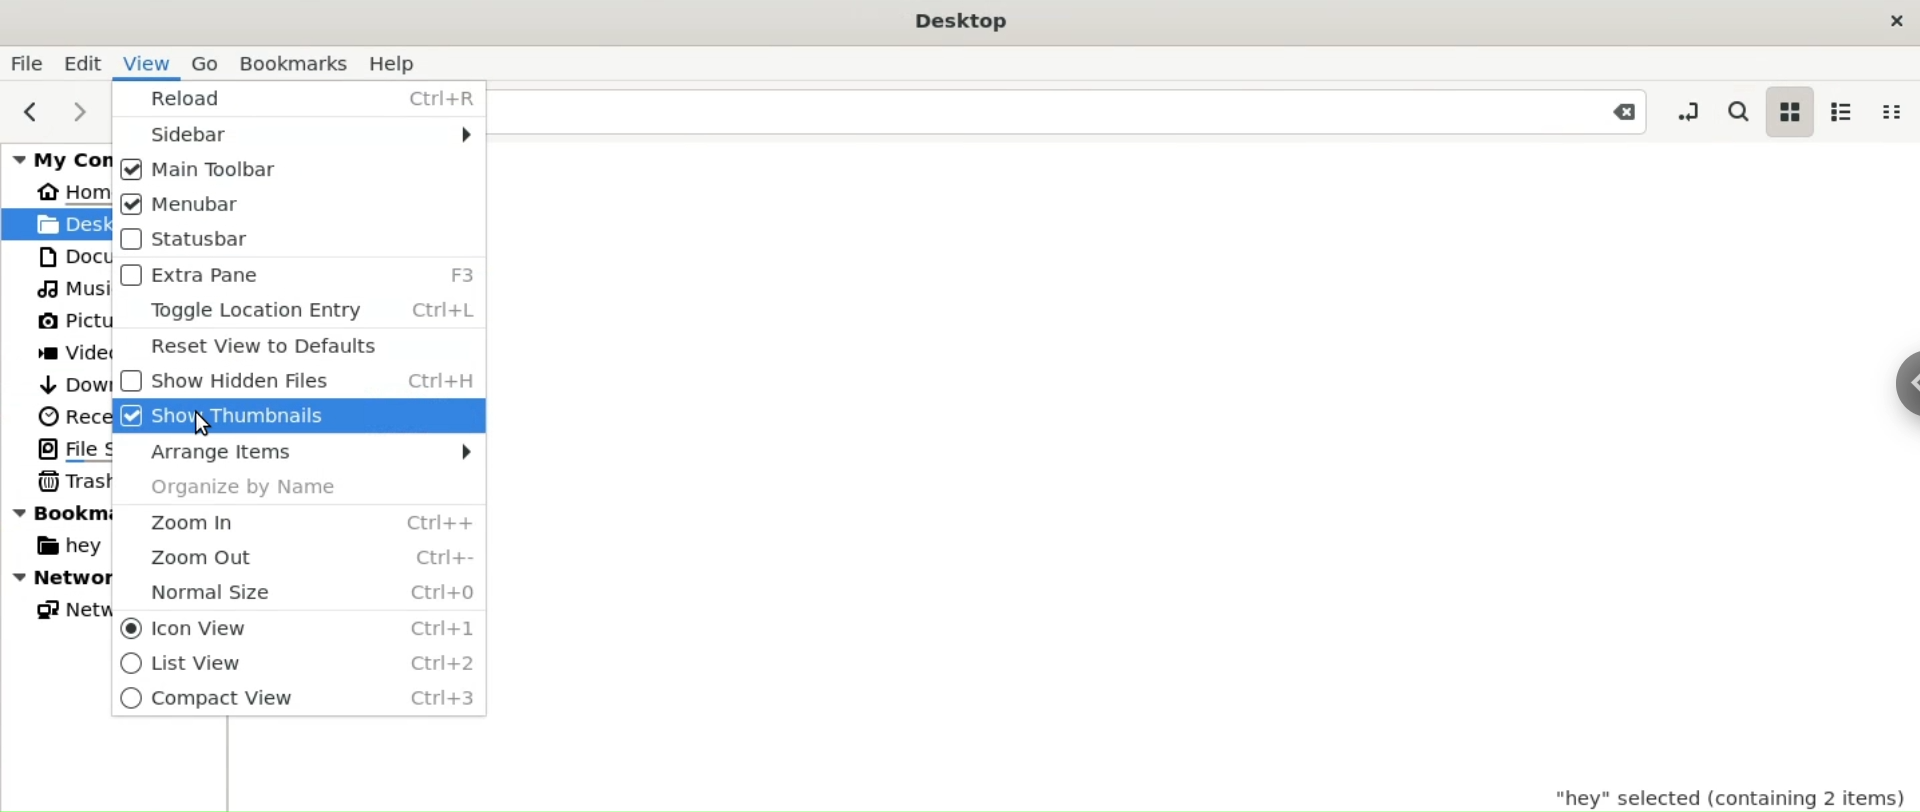 The image size is (1920, 812). I want to click on View, so click(147, 61).